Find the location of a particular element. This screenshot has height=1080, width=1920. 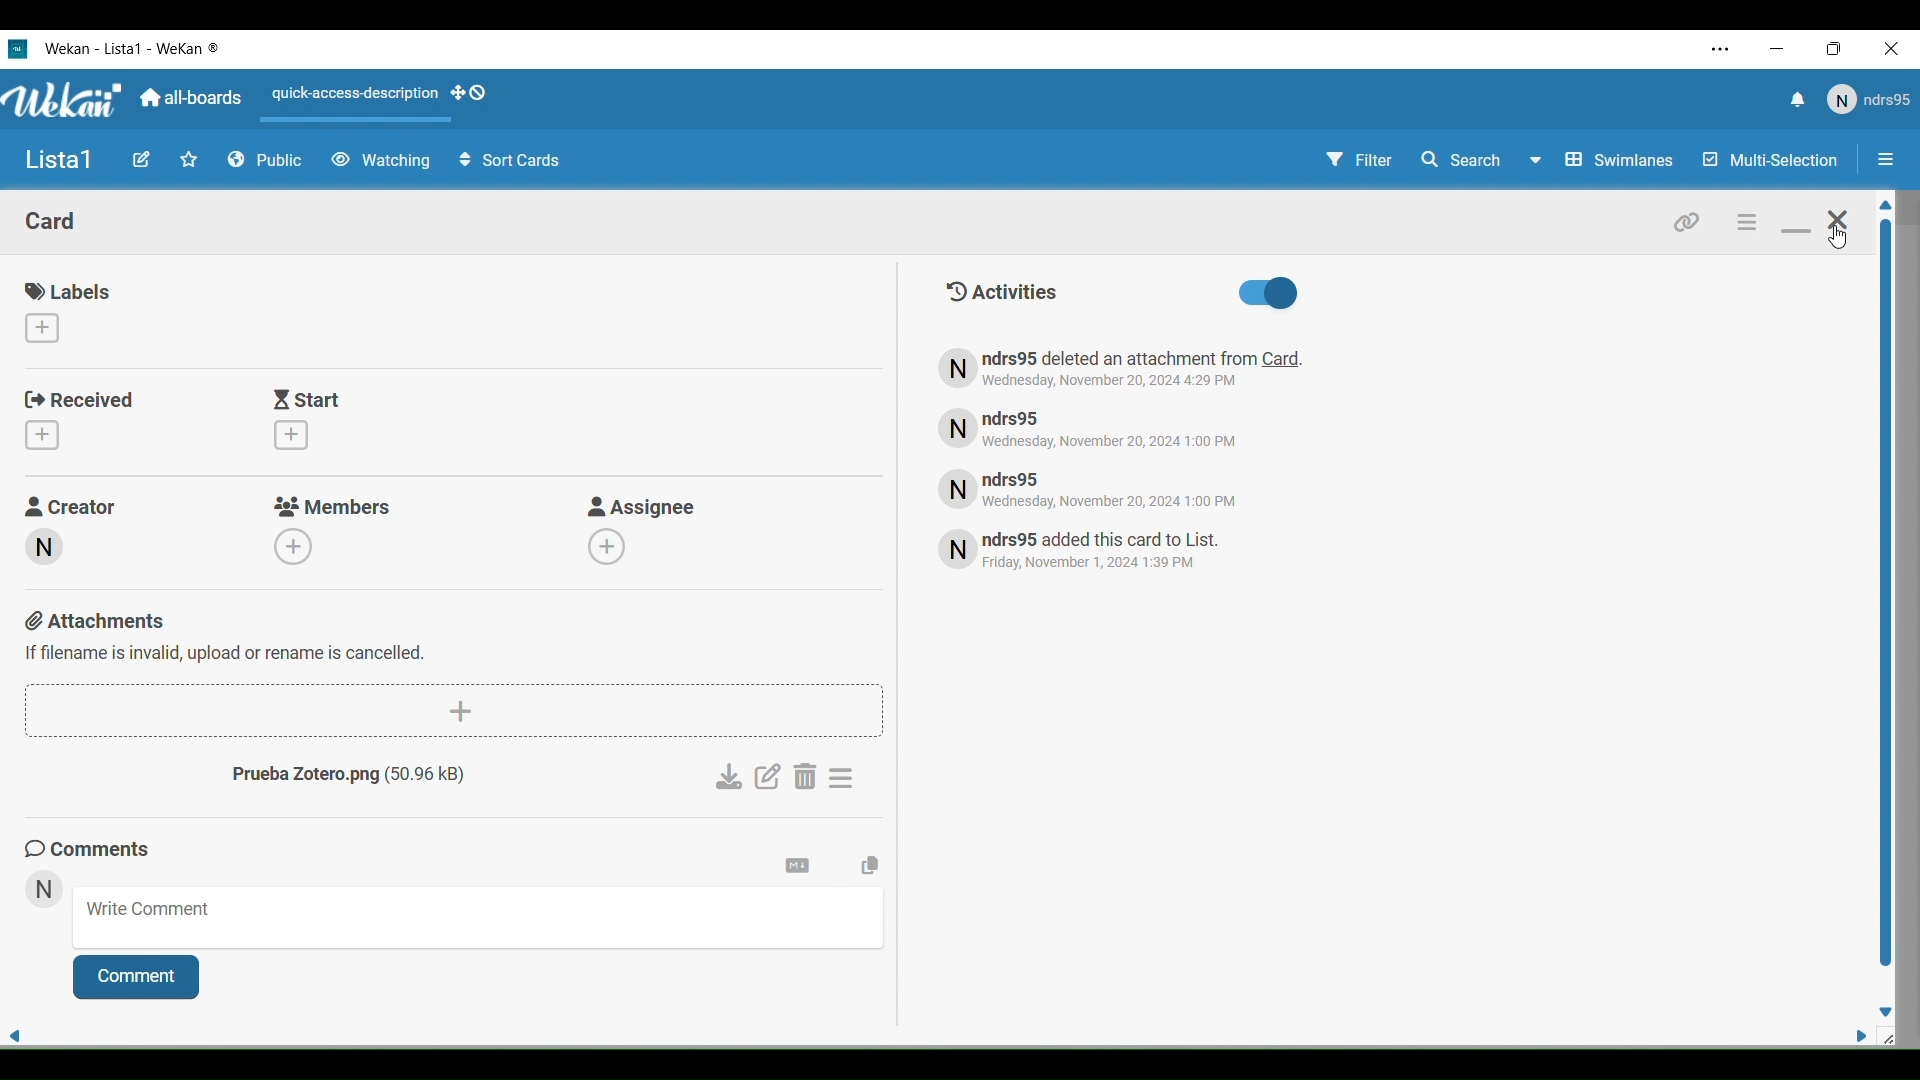

Card is located at coordinates (52, 220).